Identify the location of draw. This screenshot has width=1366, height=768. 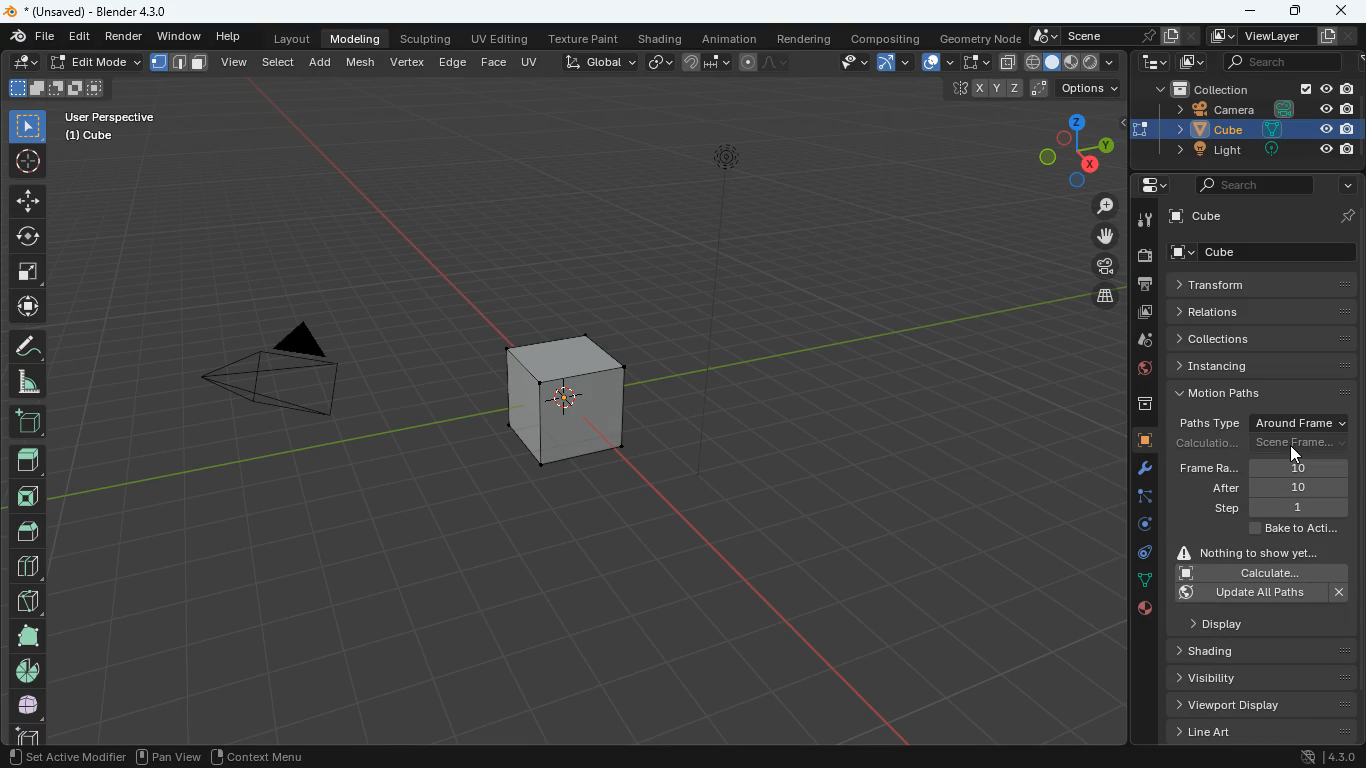
(26, 345).